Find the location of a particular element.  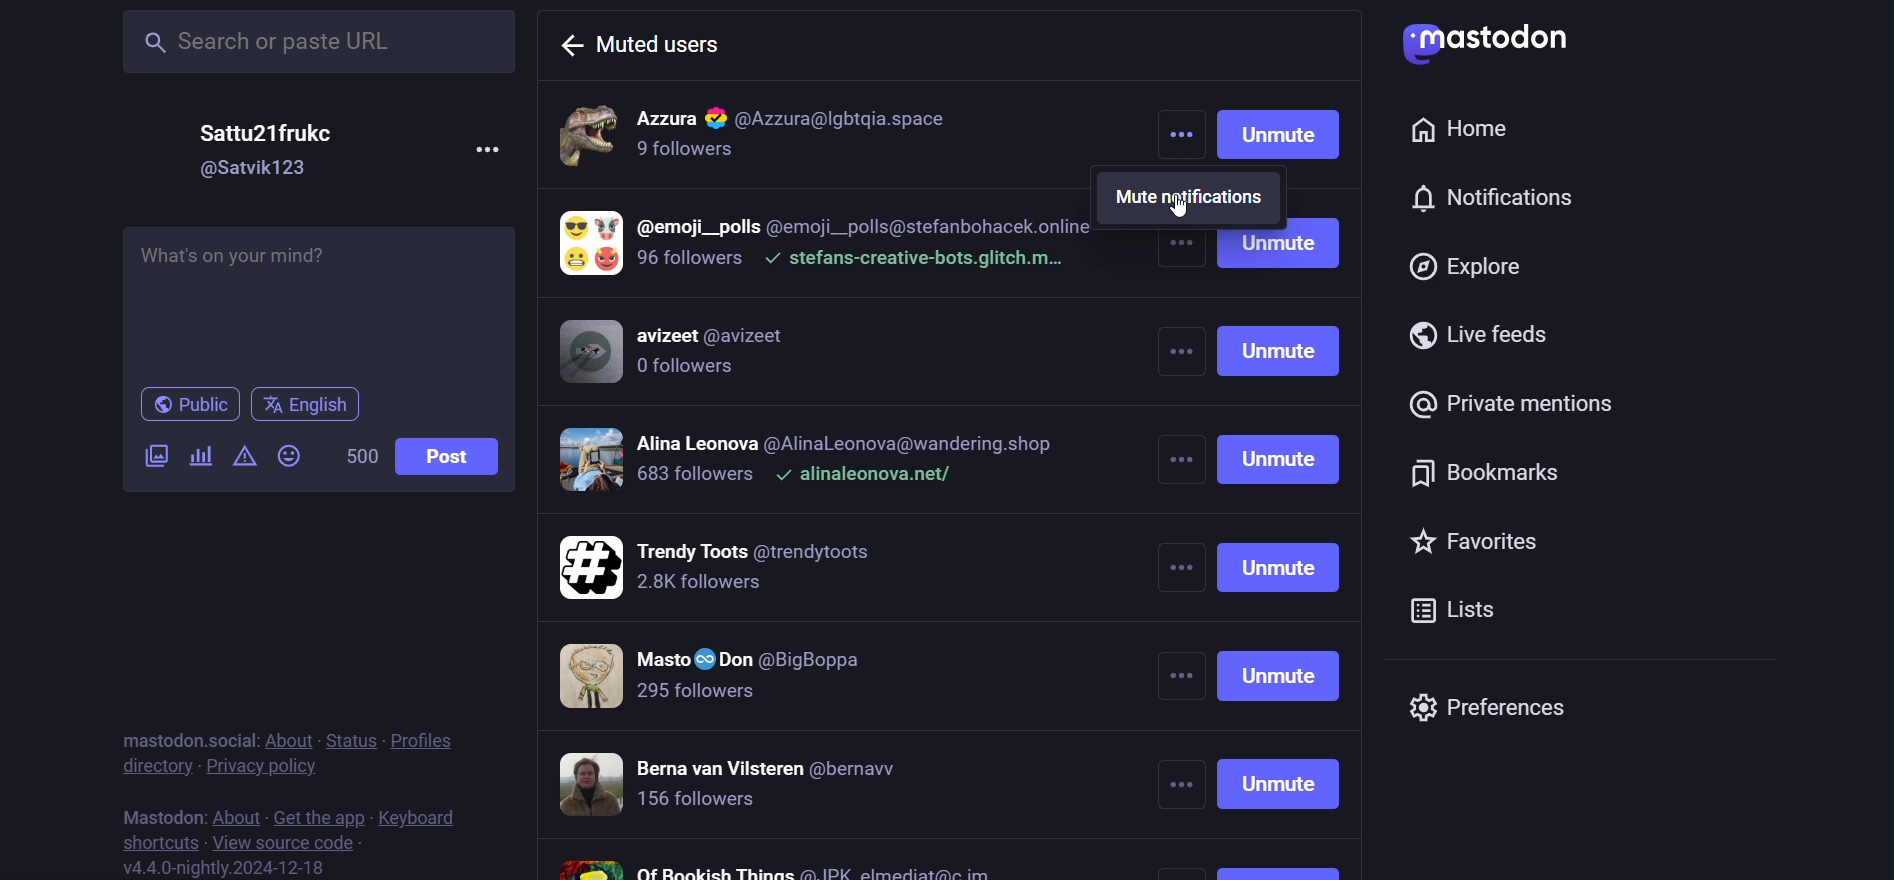

live feed is located at coordinates (1482, 334).